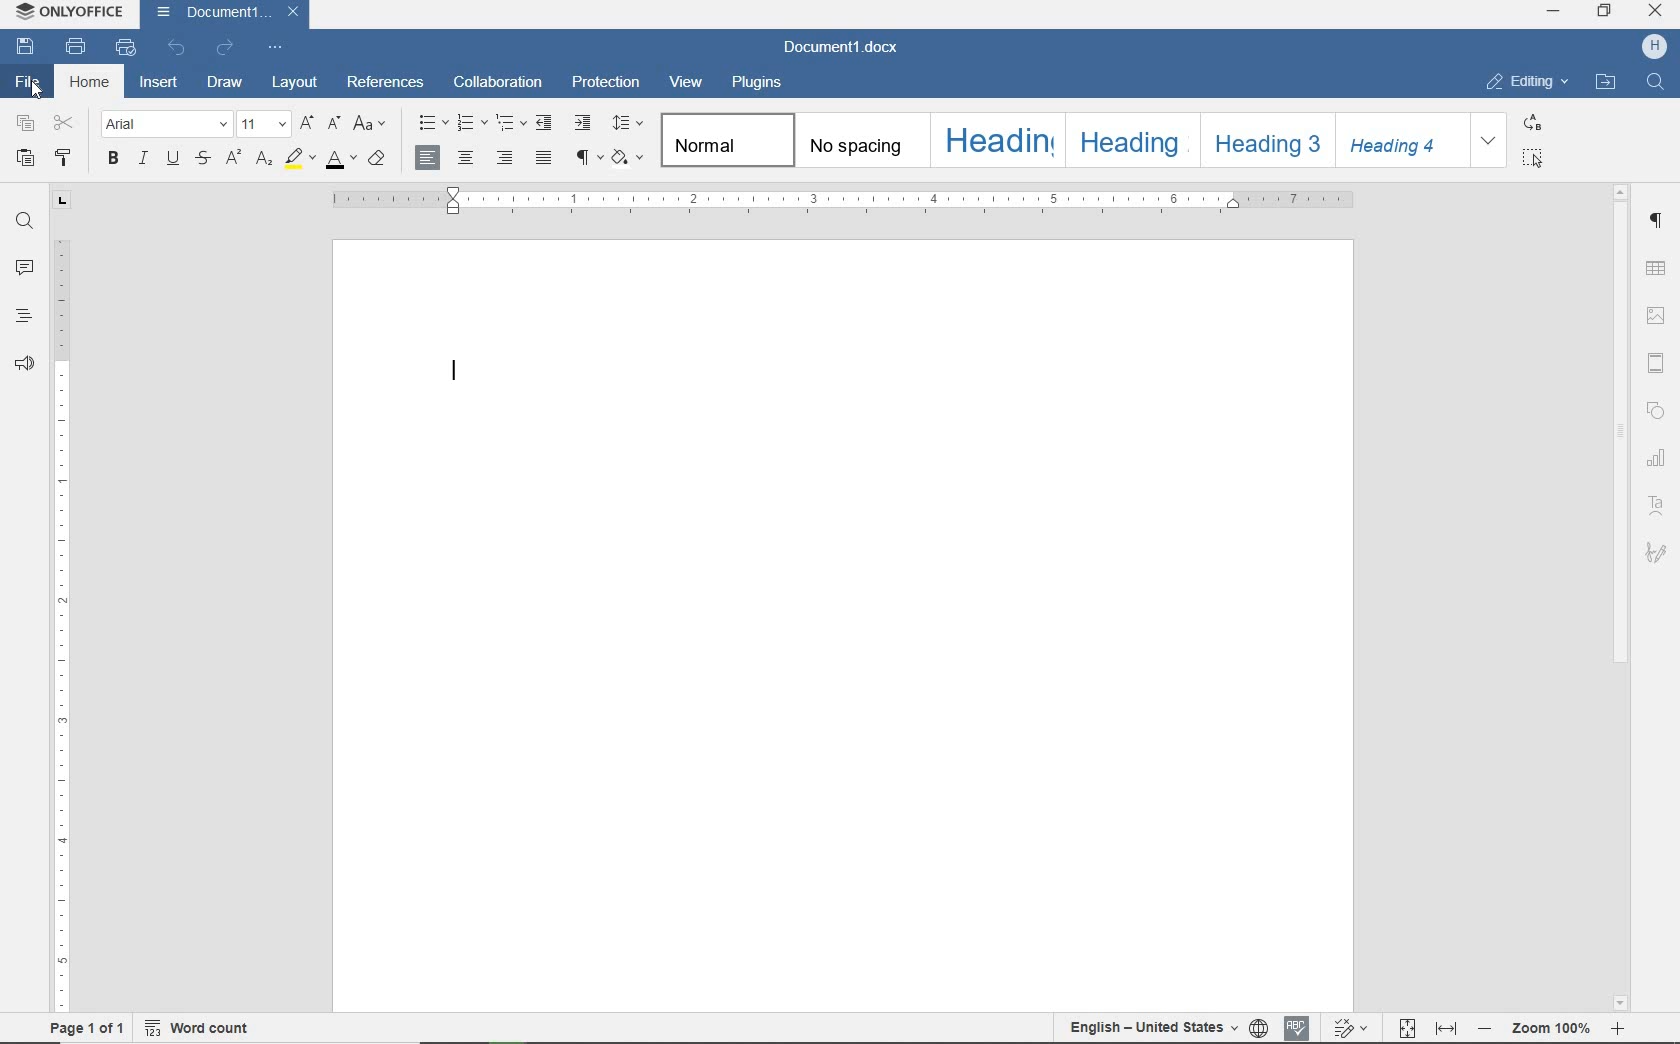 Image resolution: width=1680 pixels, height=1044 pixels. Describe the element at coordinates (158, 84) in the screenshot. I see `insert` at that location.